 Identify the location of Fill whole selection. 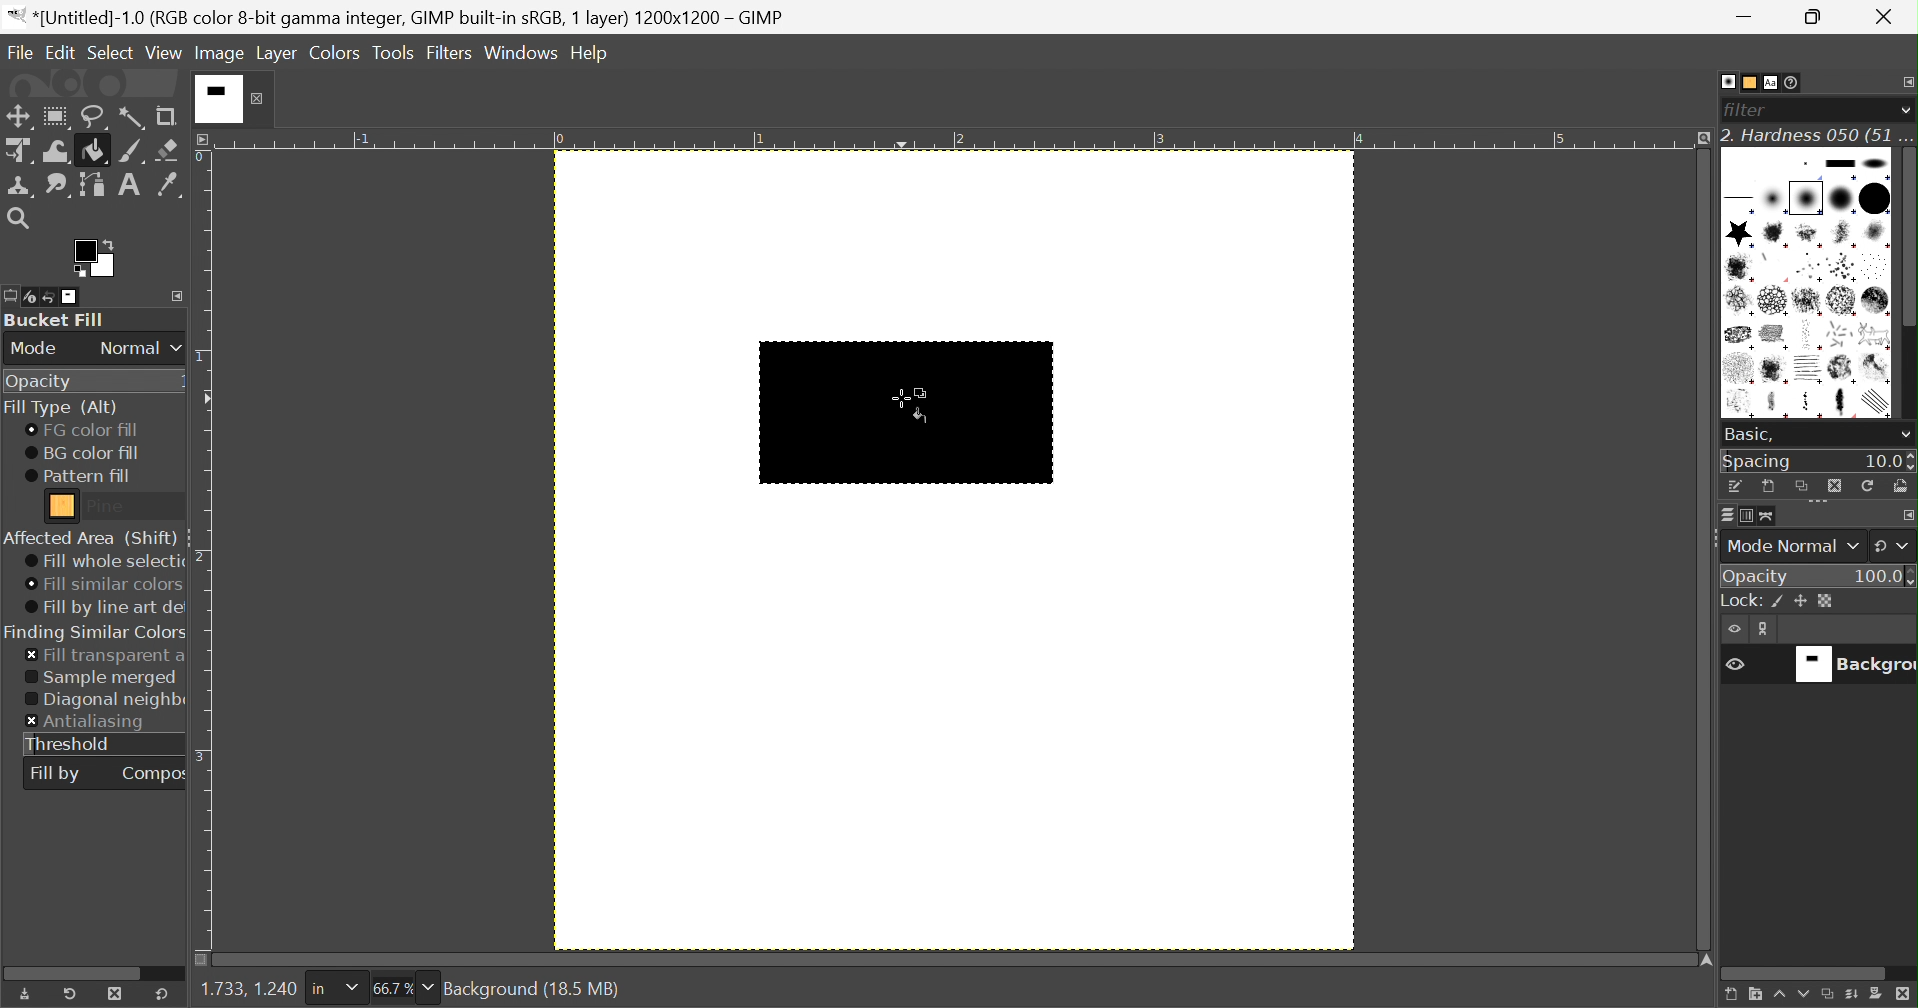
(103, 562).